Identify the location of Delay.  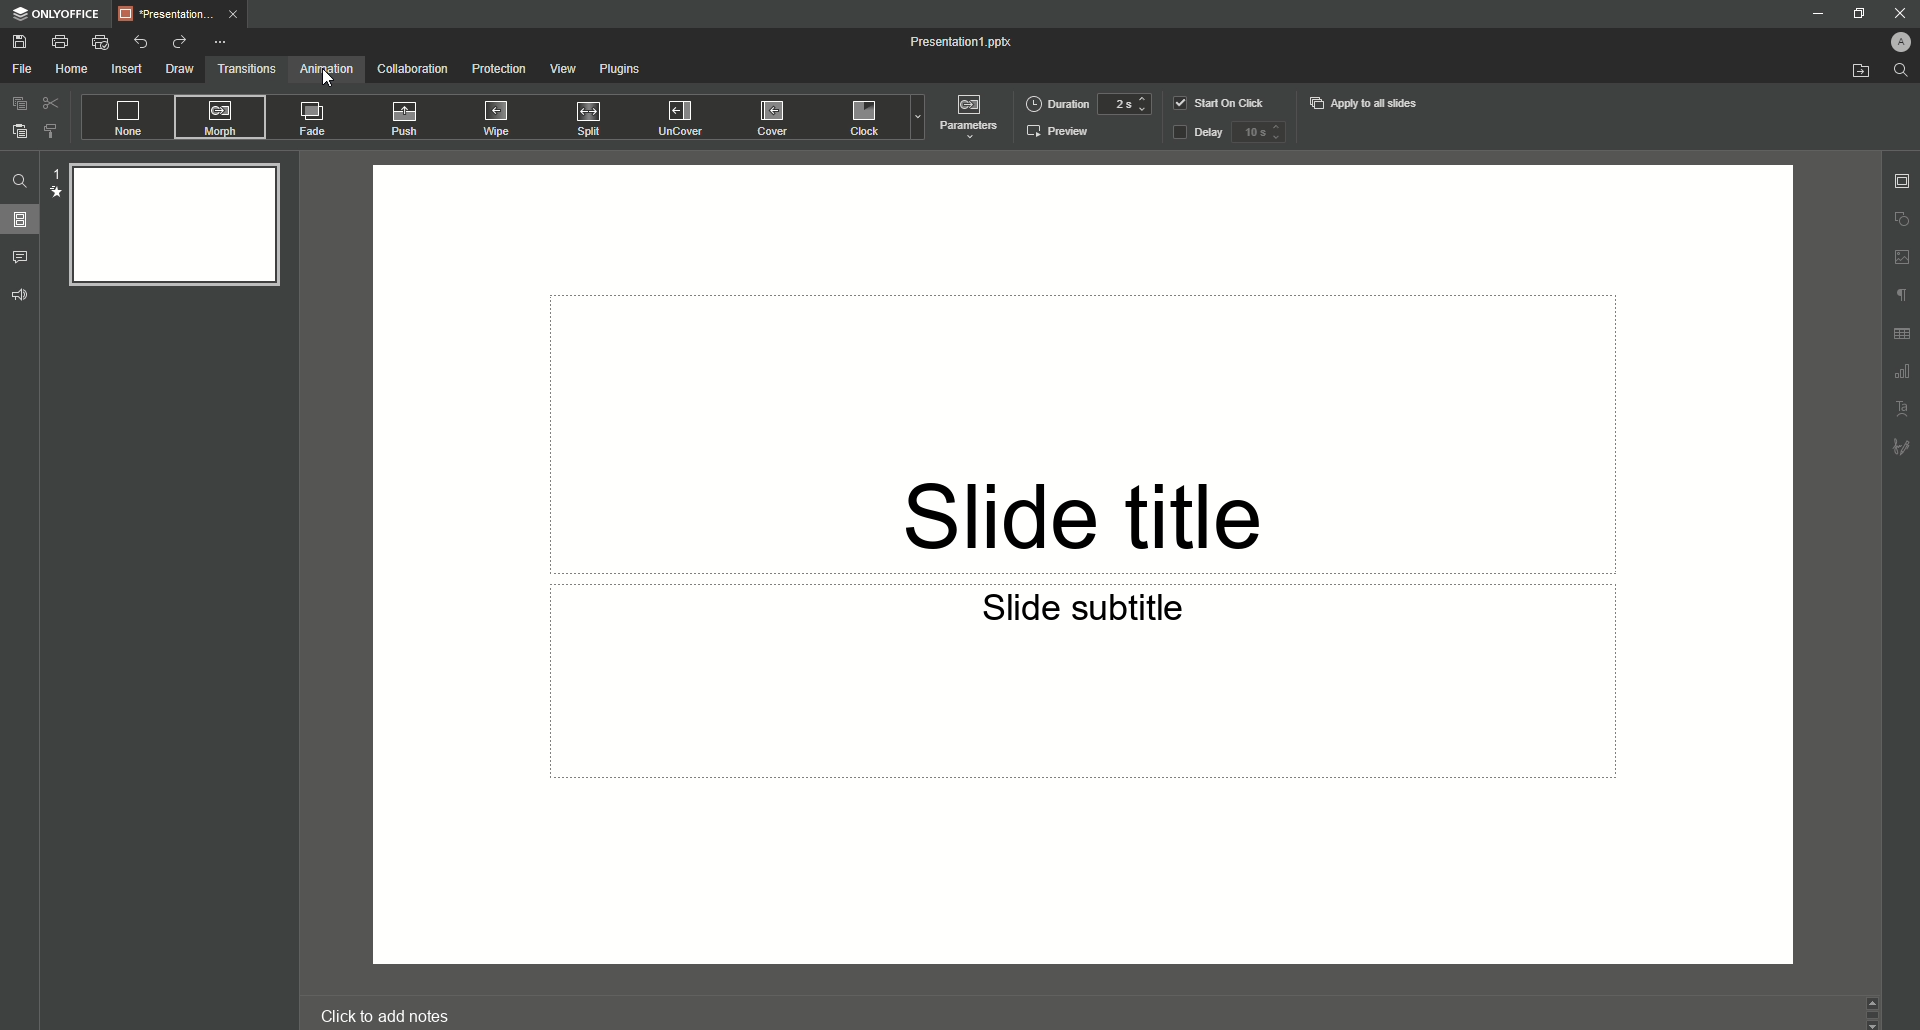
(1229, 133).